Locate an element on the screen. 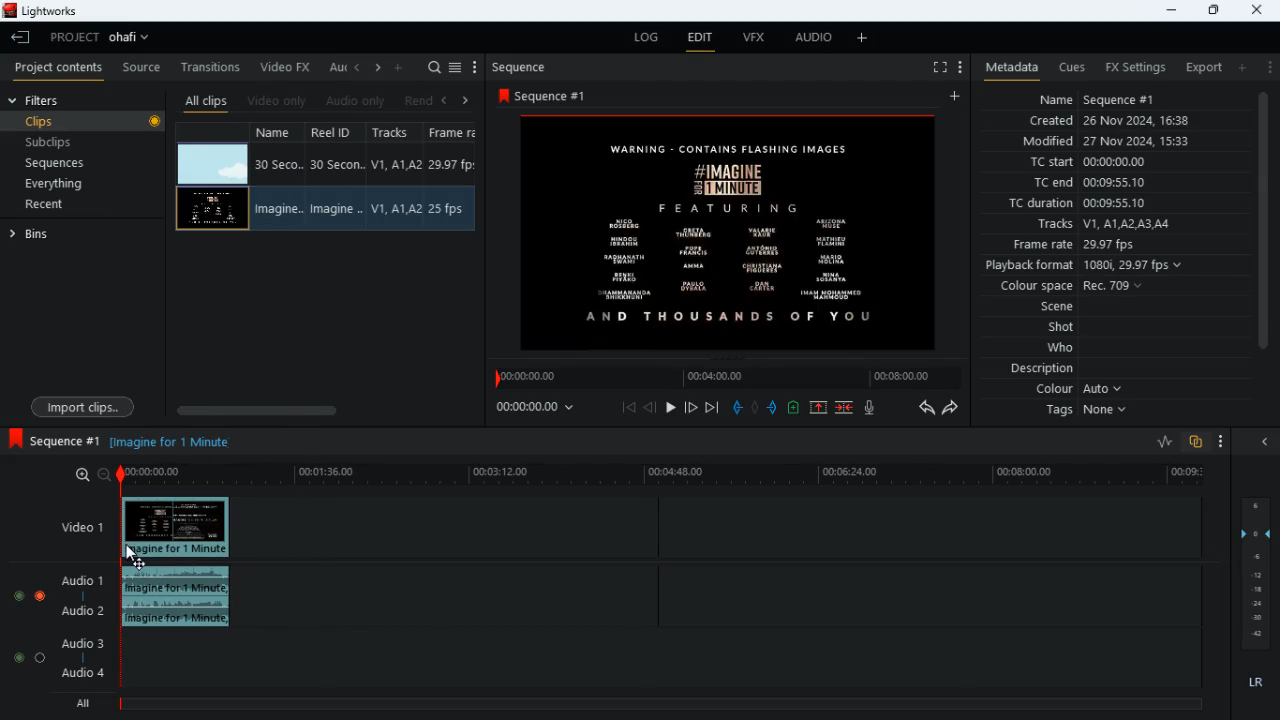  zoom is located at coordinates (92, 474).